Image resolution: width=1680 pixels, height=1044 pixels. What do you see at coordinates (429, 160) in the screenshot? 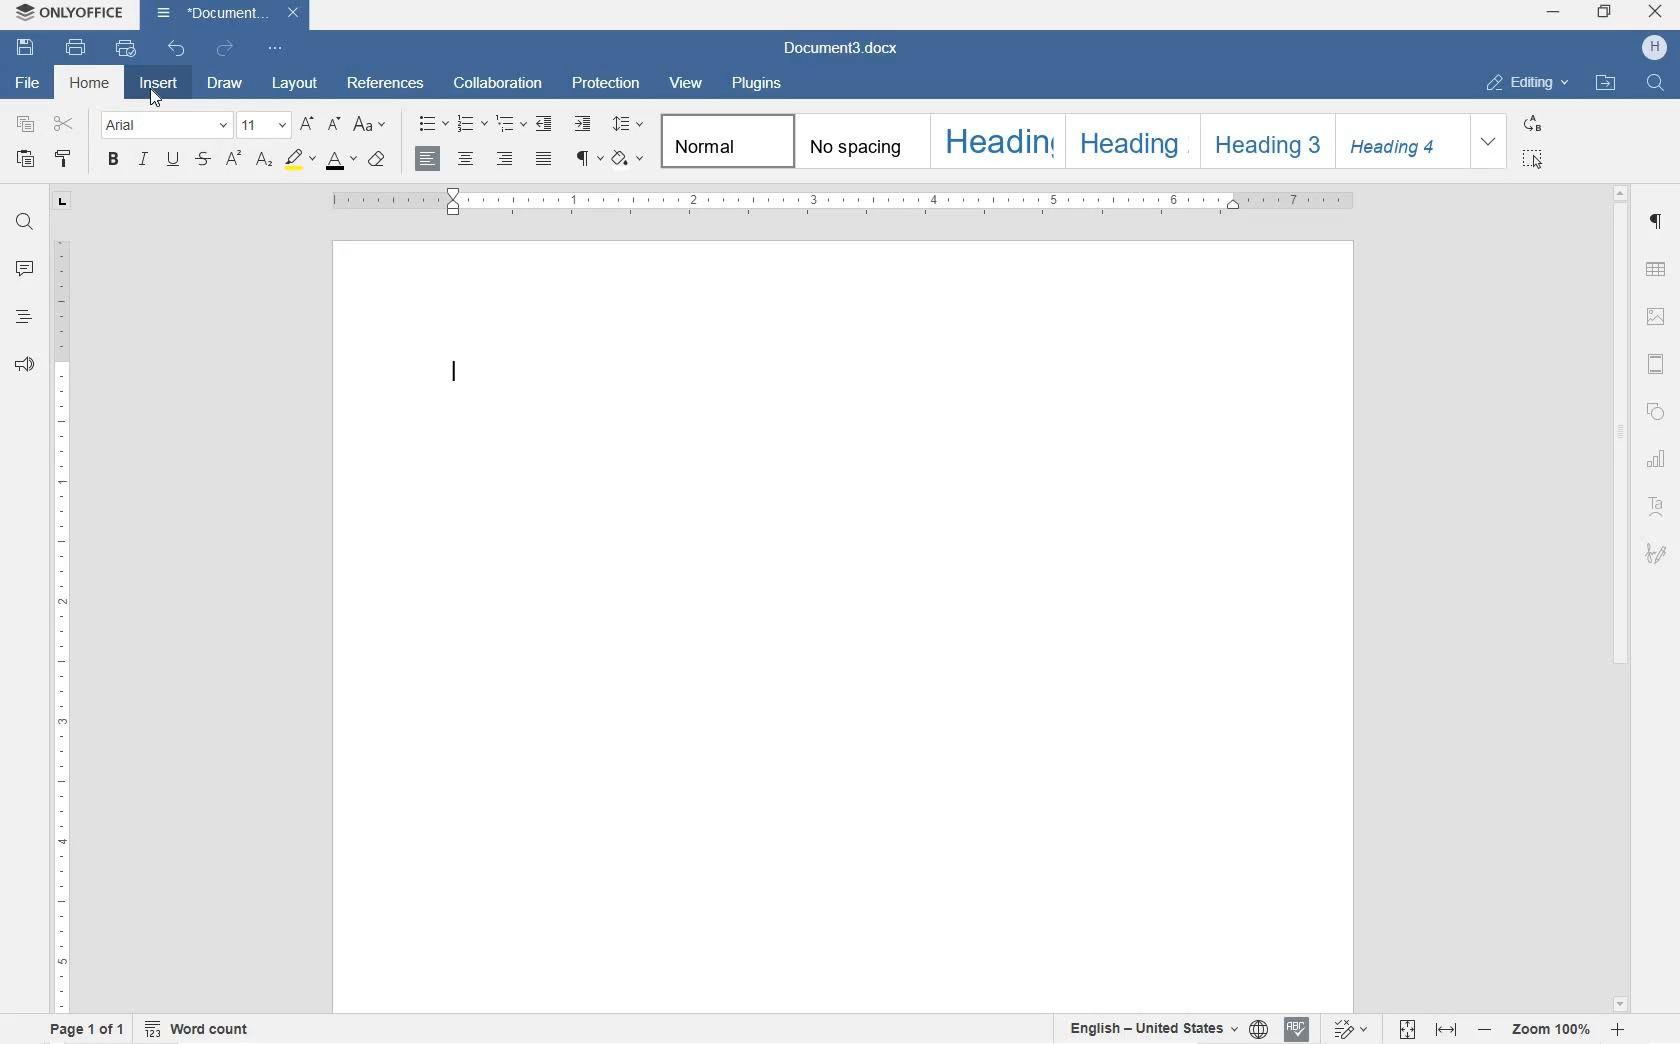
I see `LEFT ALIGNMENT` at bounding box center [429, 160].